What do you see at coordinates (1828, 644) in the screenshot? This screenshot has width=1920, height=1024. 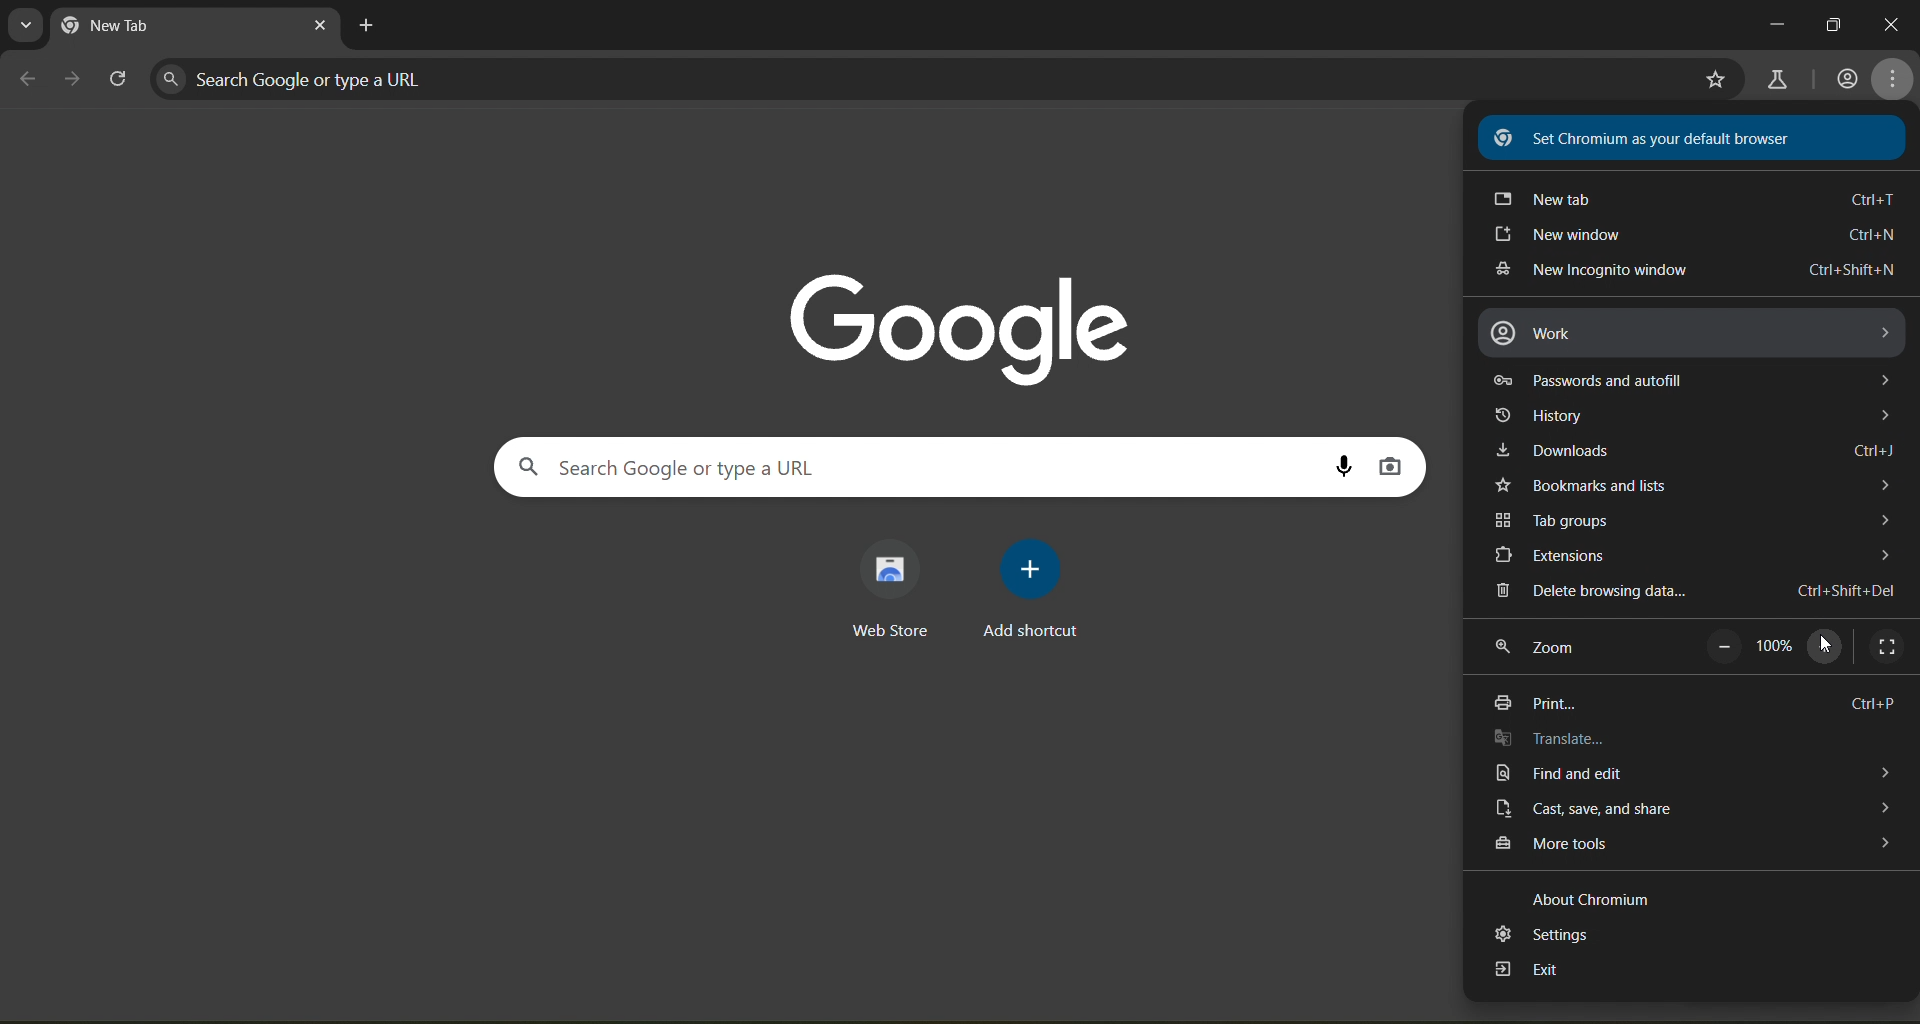 I see `zoom in` at bounding box center [1828, 644].